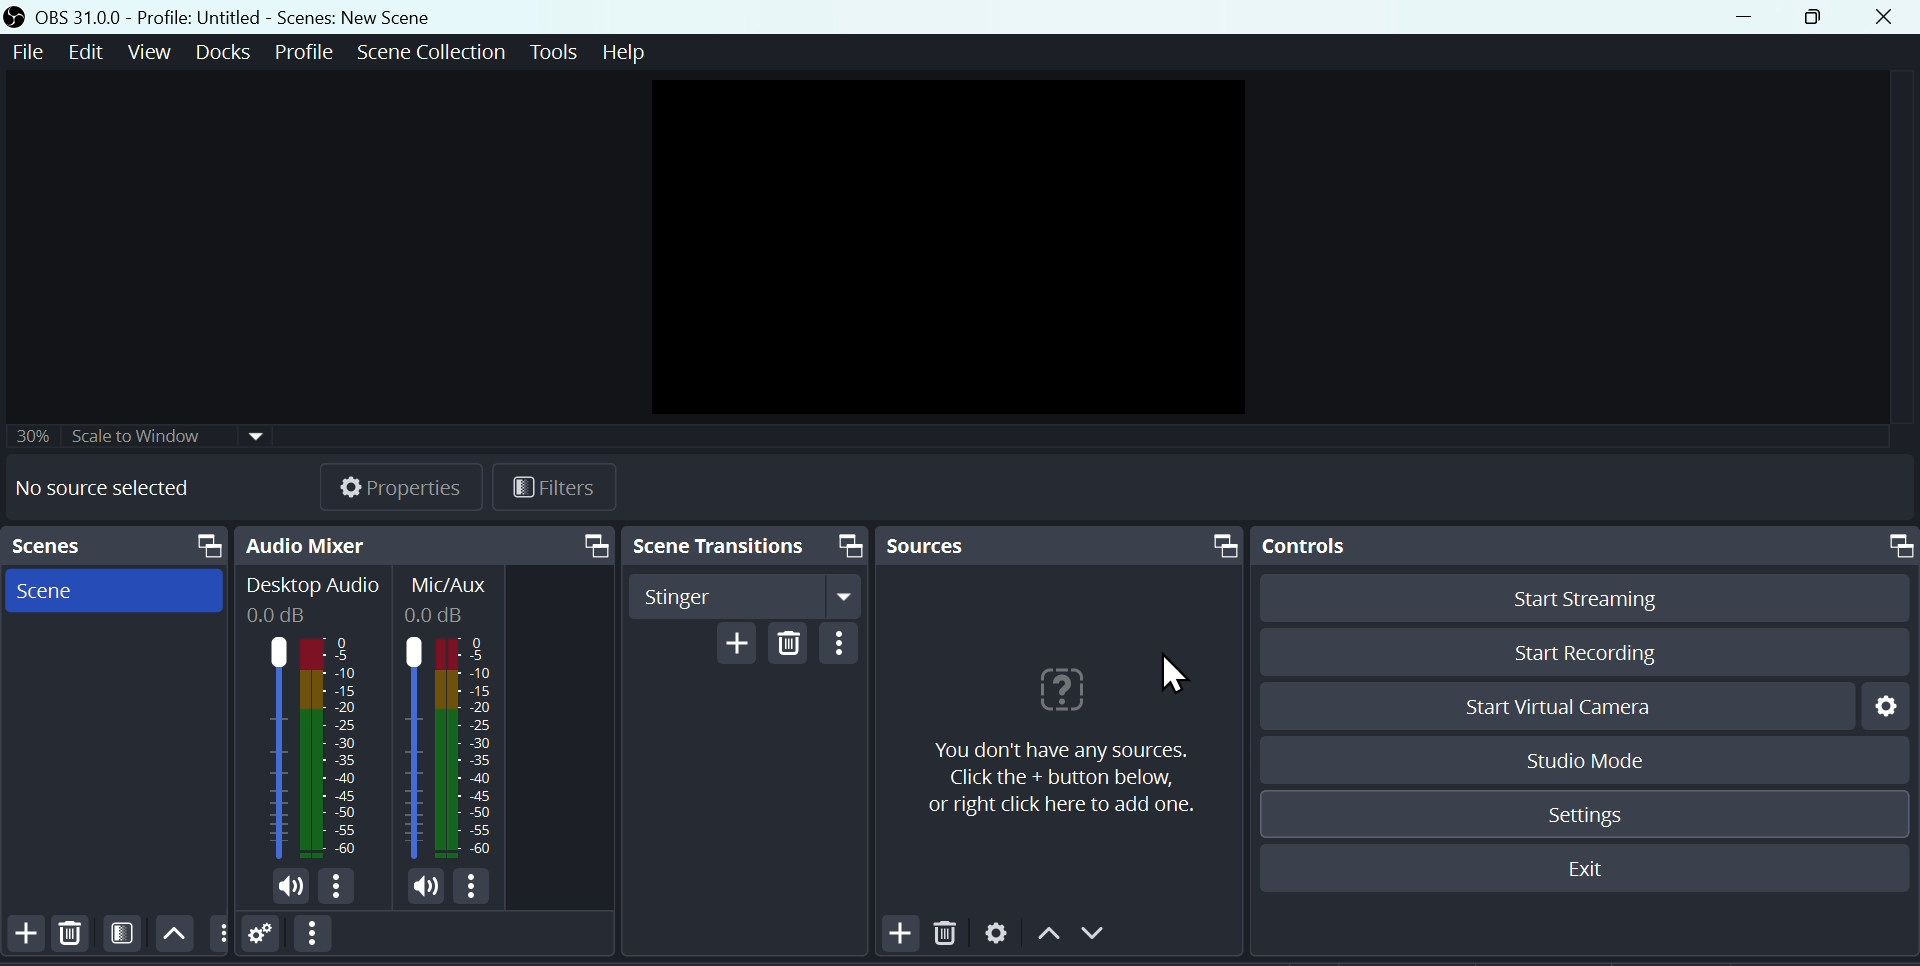 The image size is (1920, 966). What do you see at coordinates (333, 543) in the screenshot?
I see `Audio Mixer` at bounding box center [333, 543].